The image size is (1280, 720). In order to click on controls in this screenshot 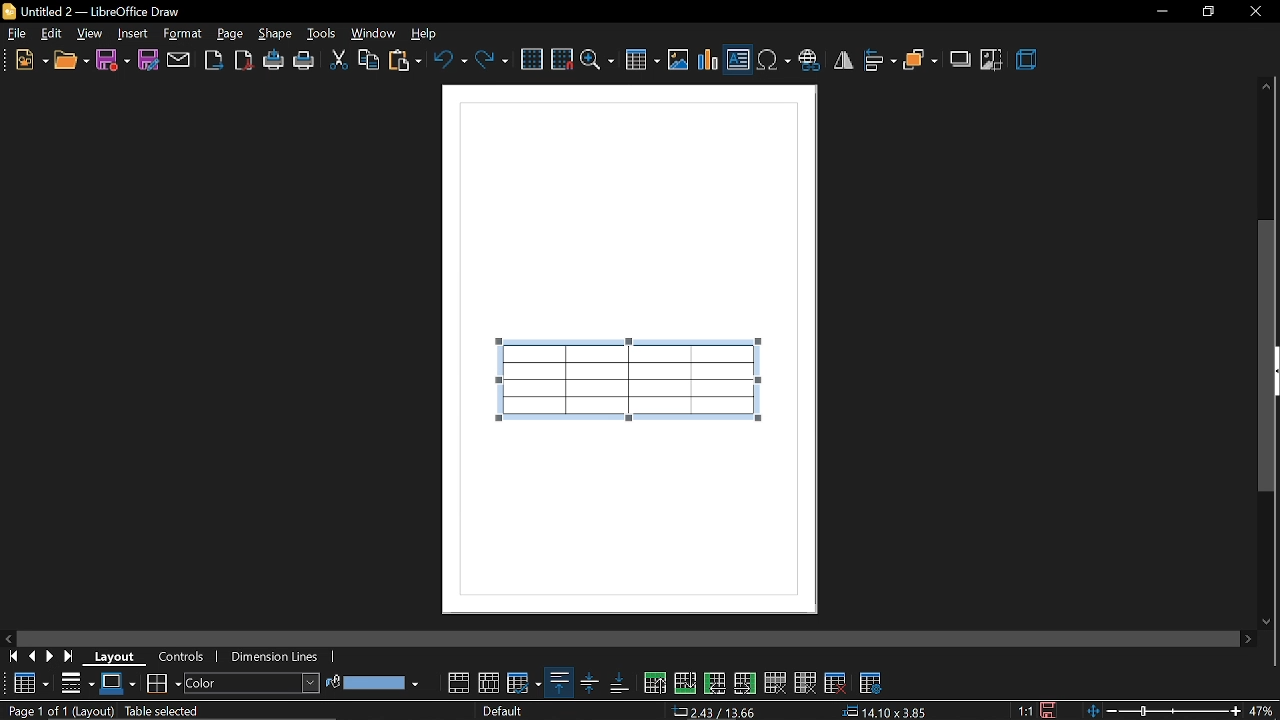, I will do `click(186, 659)`.